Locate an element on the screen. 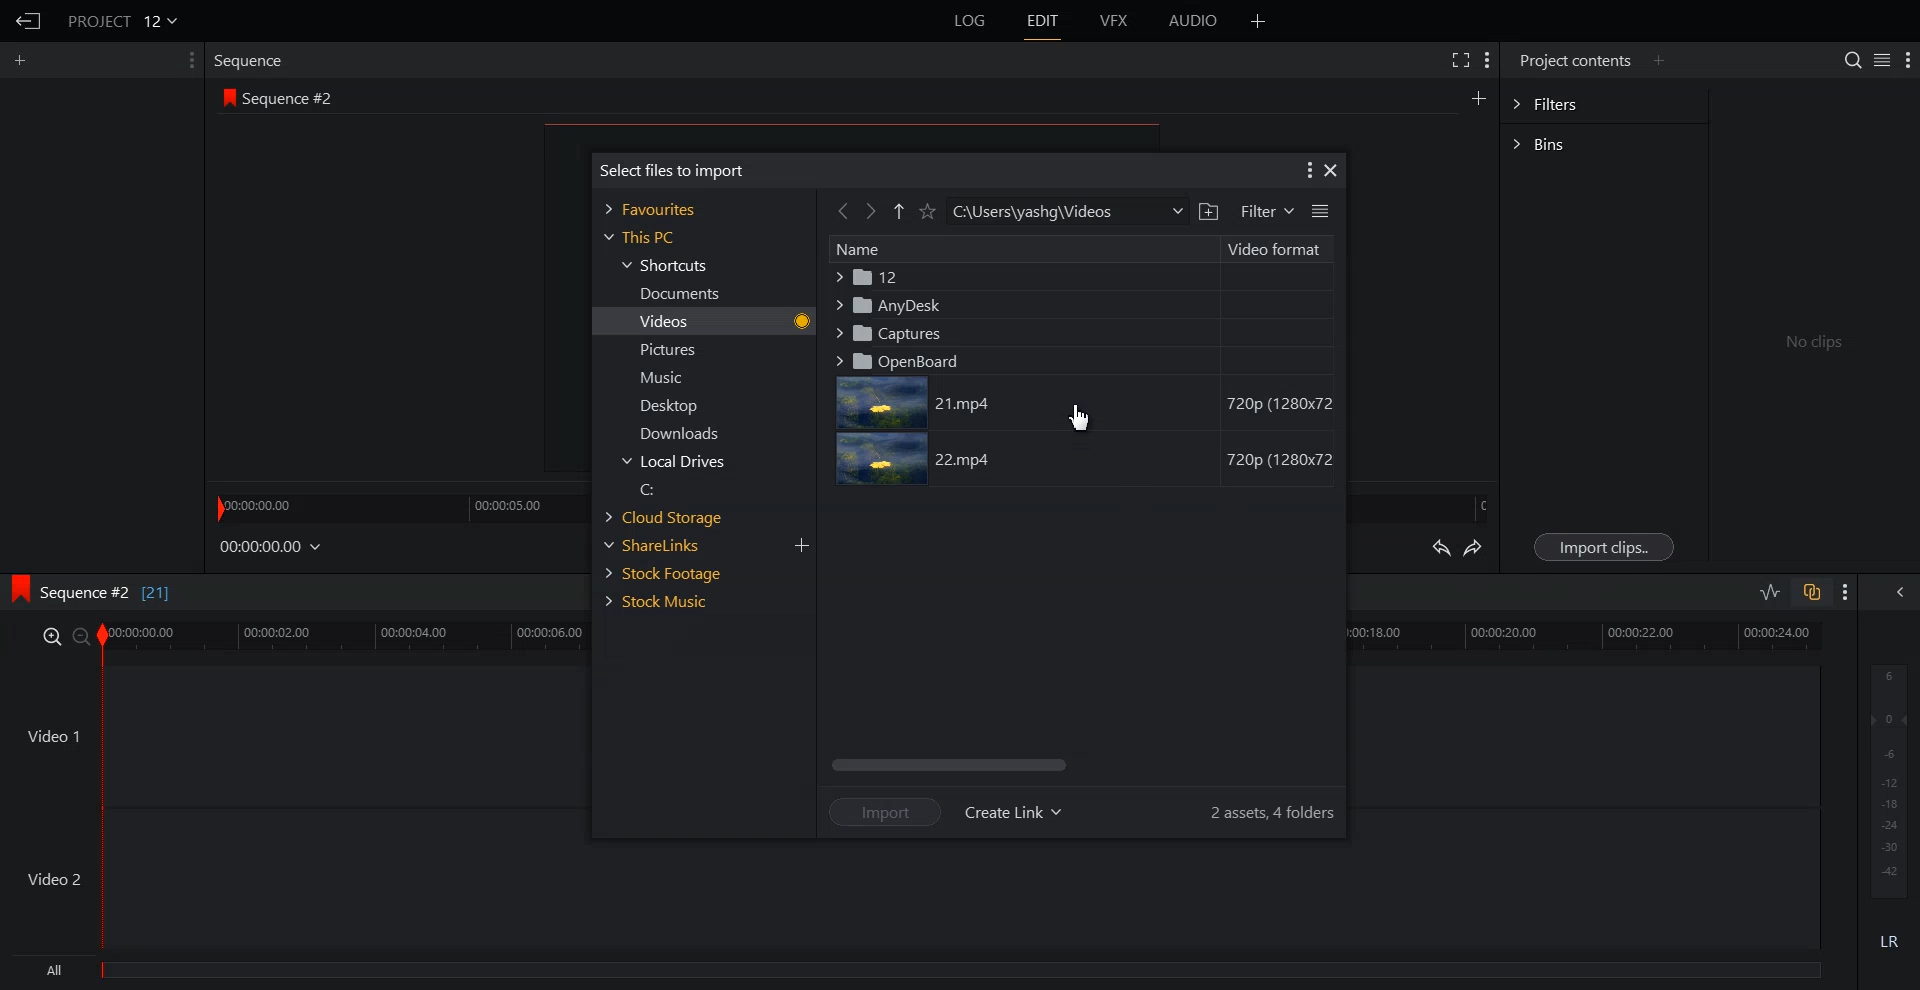 This screenshot has height=990, width=1920. Search is located at coordinates (1844, 58).